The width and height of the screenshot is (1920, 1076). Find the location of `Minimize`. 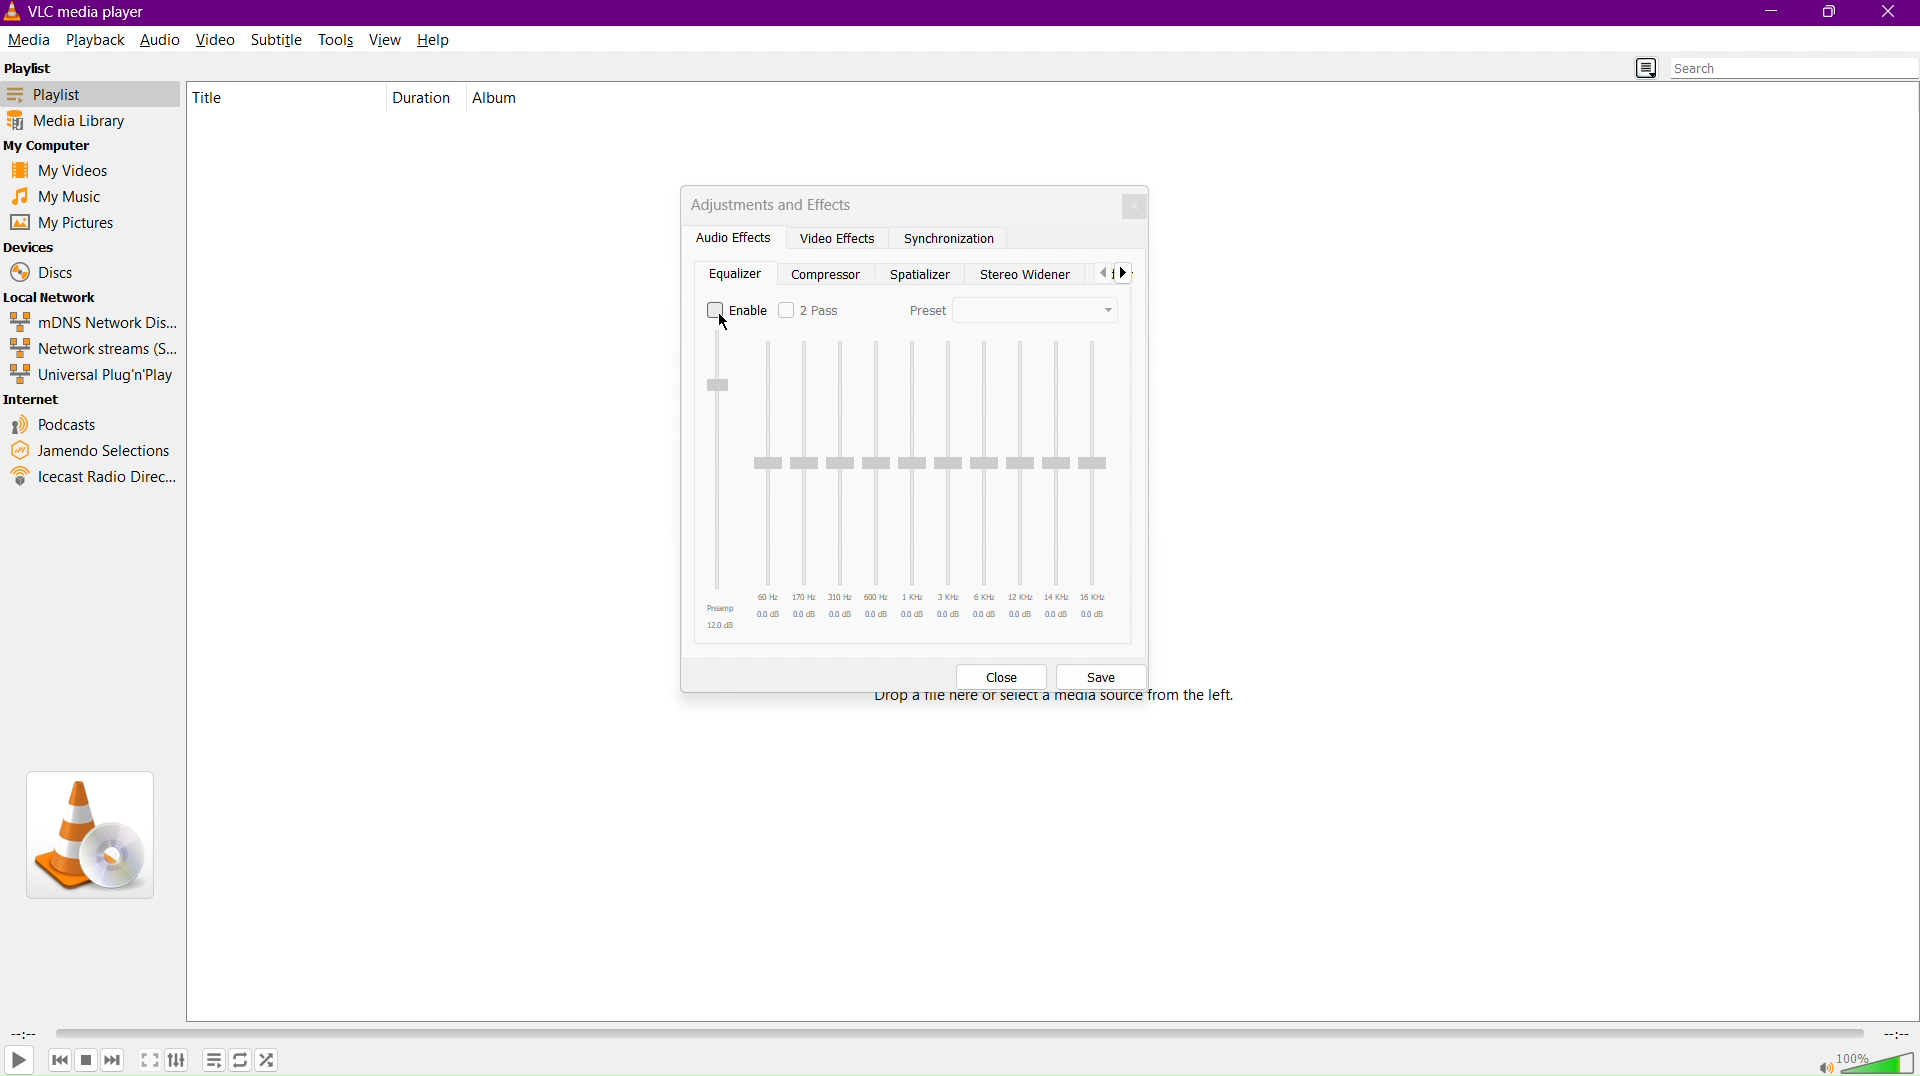

Minimize is located at coordinates (1774, 13).